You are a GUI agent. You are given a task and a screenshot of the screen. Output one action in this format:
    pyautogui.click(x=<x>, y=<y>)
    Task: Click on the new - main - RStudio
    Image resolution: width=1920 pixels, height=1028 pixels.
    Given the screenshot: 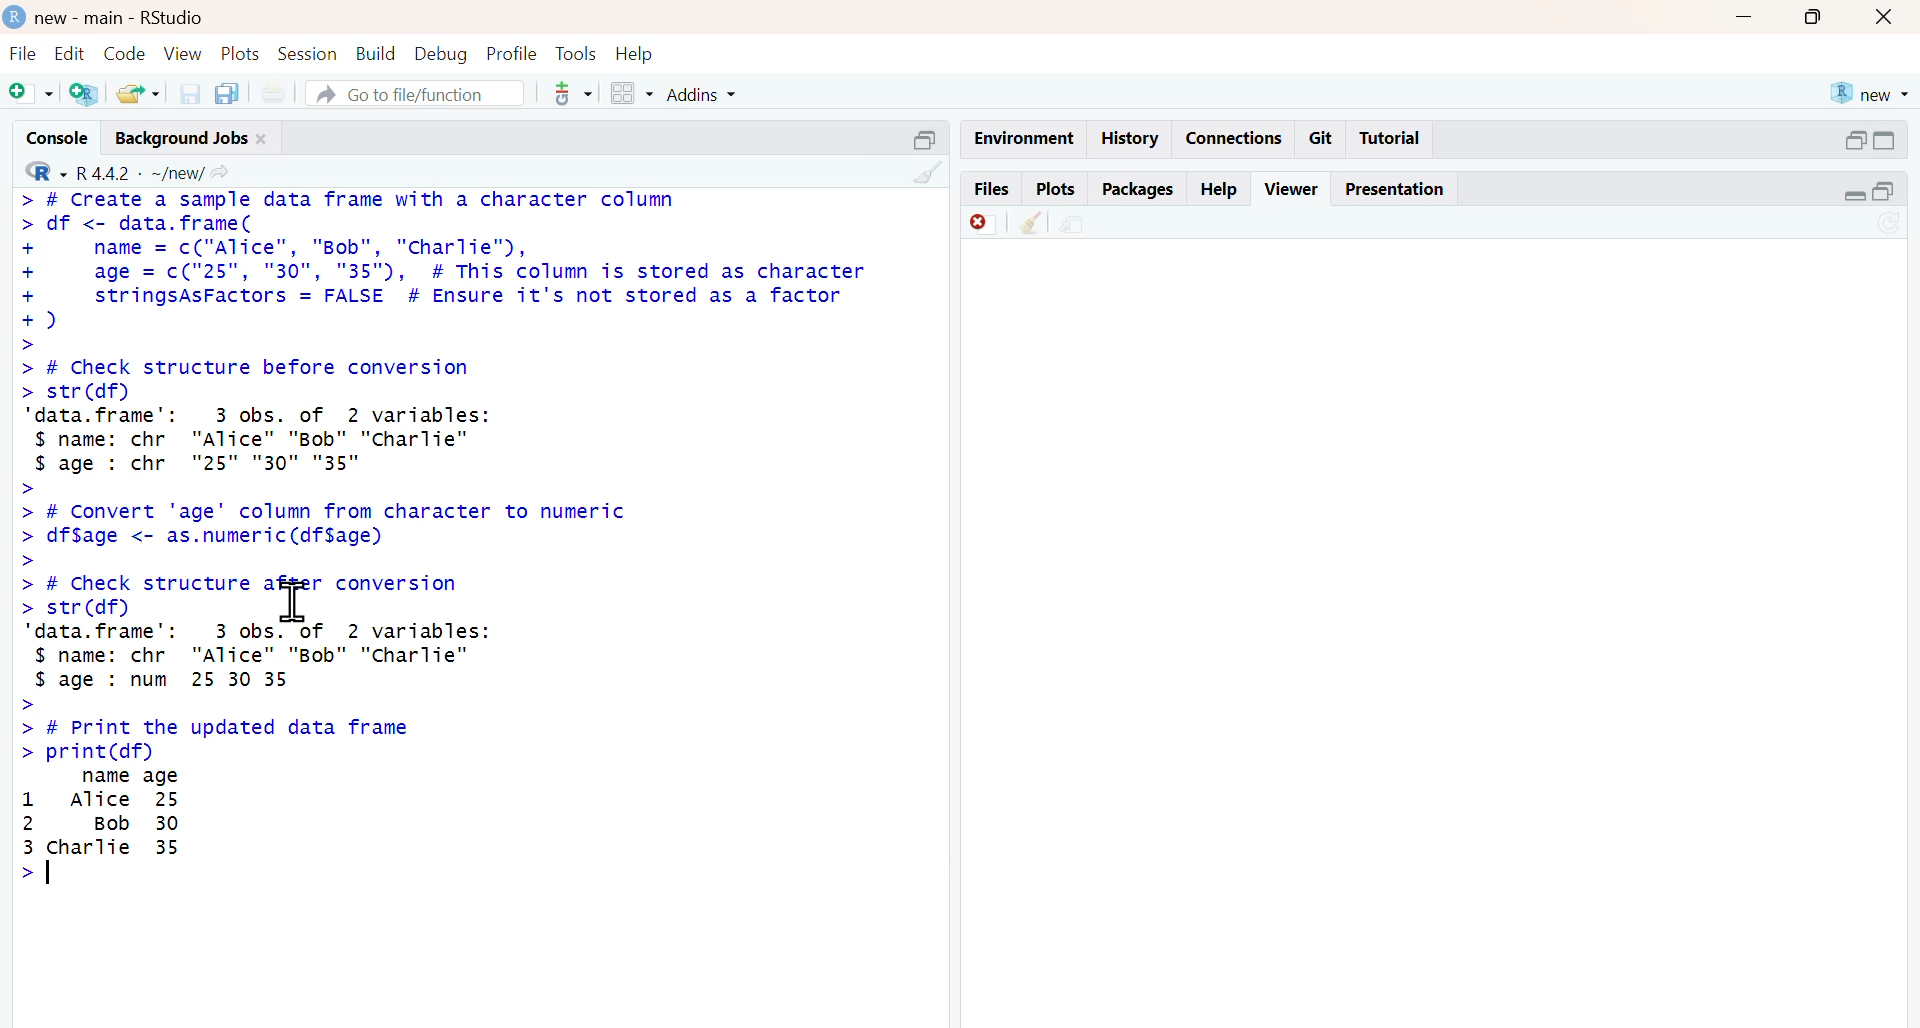 What is the action you would take?
    pyautogui.click(x=122, y=18)
    